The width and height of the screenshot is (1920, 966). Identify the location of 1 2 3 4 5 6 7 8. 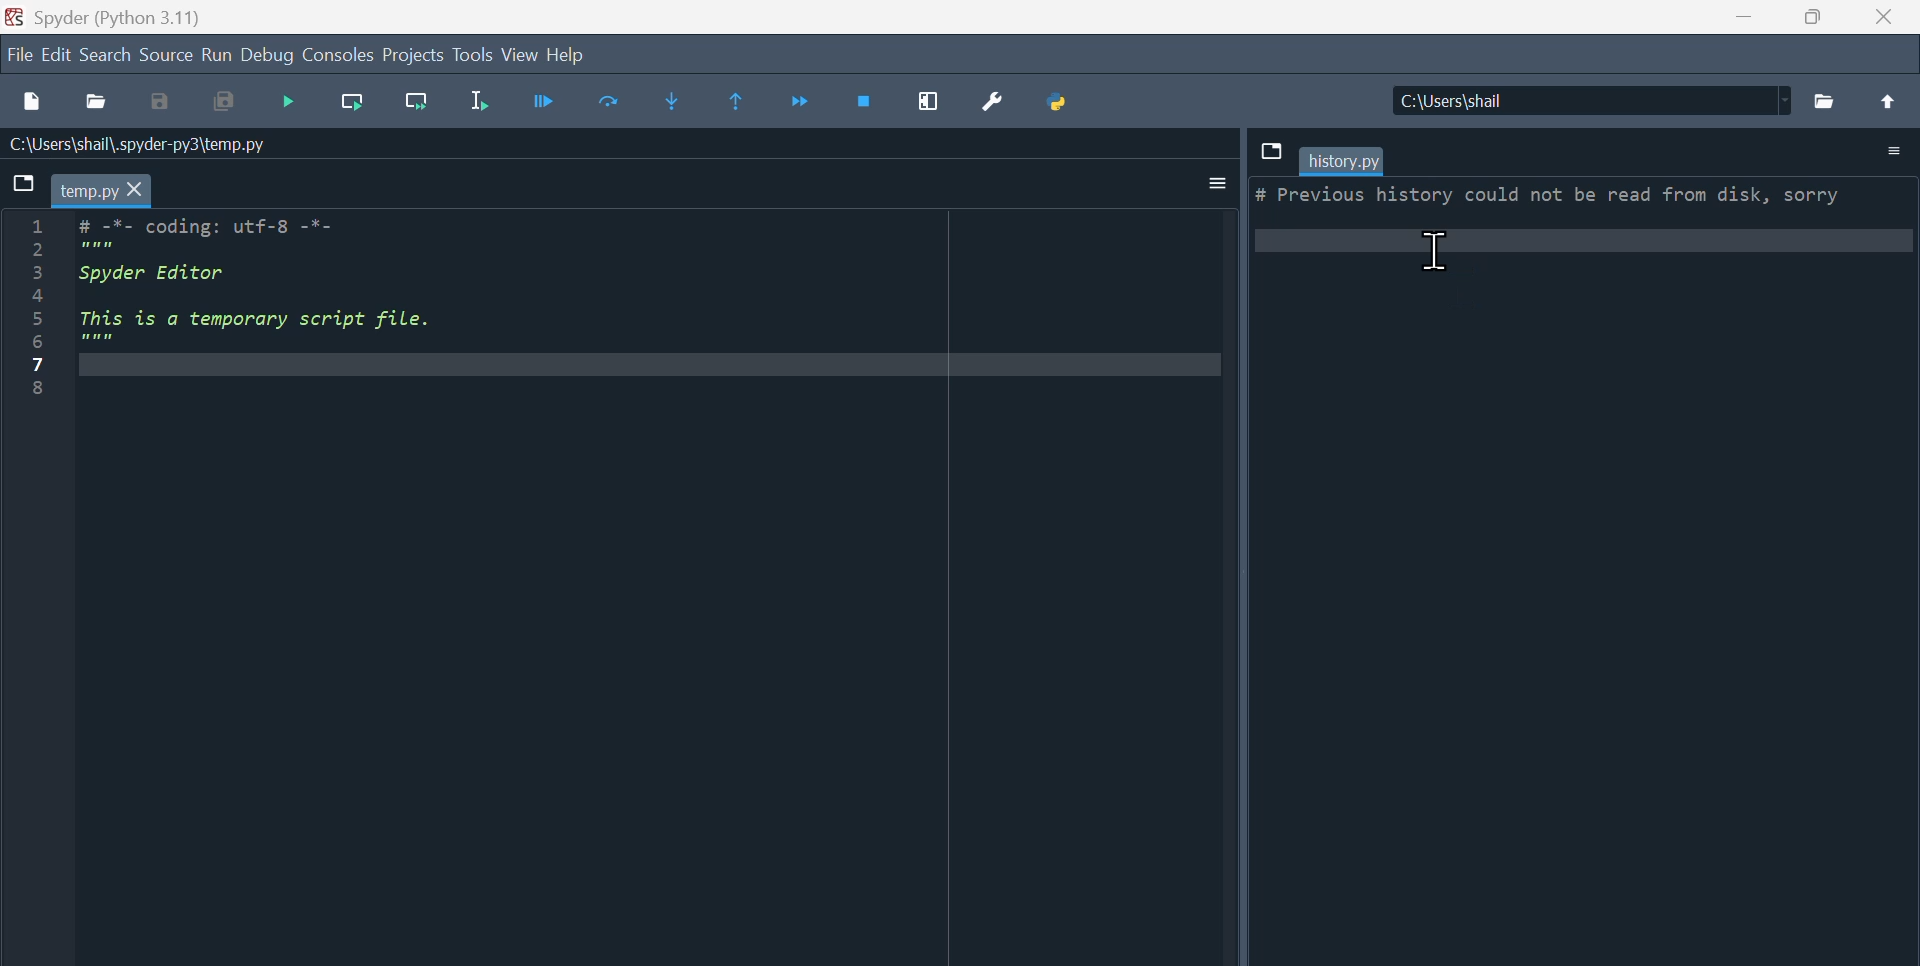
(38, 310).